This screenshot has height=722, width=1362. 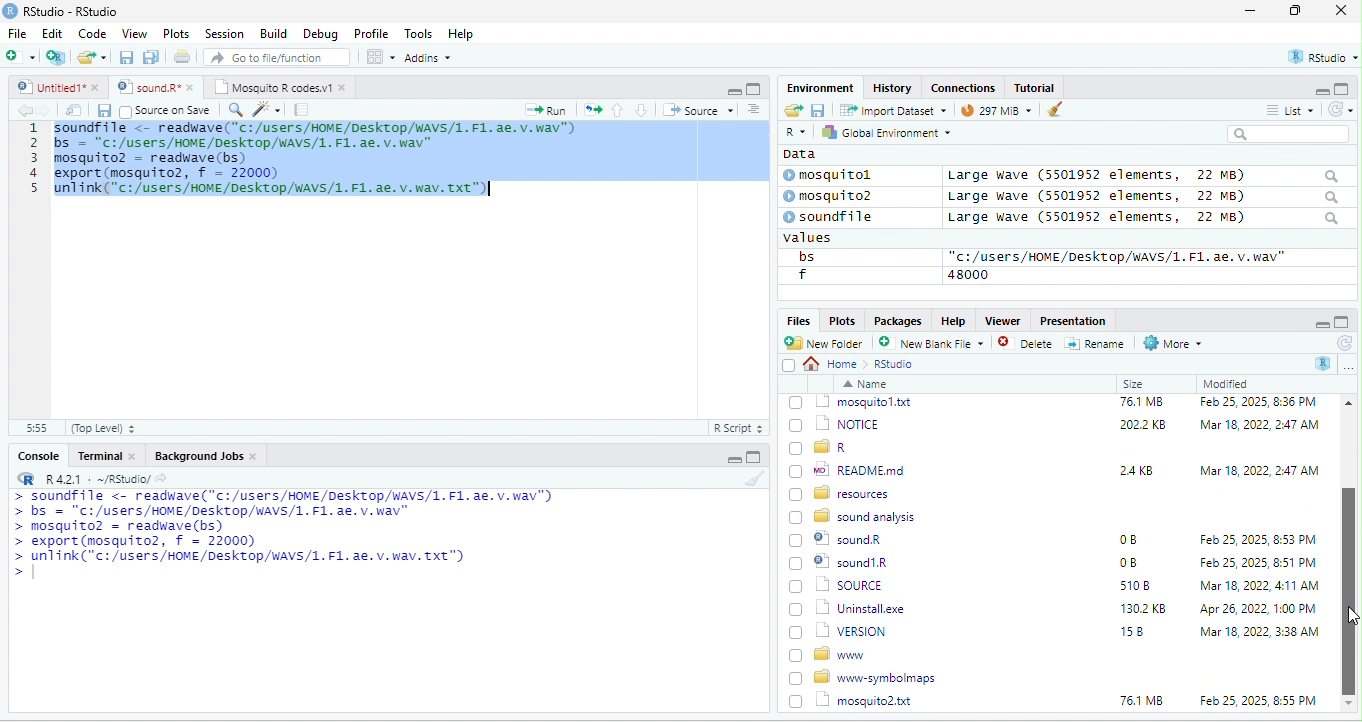 I want to click on ’ New blank File, so click(x=937, y=346).